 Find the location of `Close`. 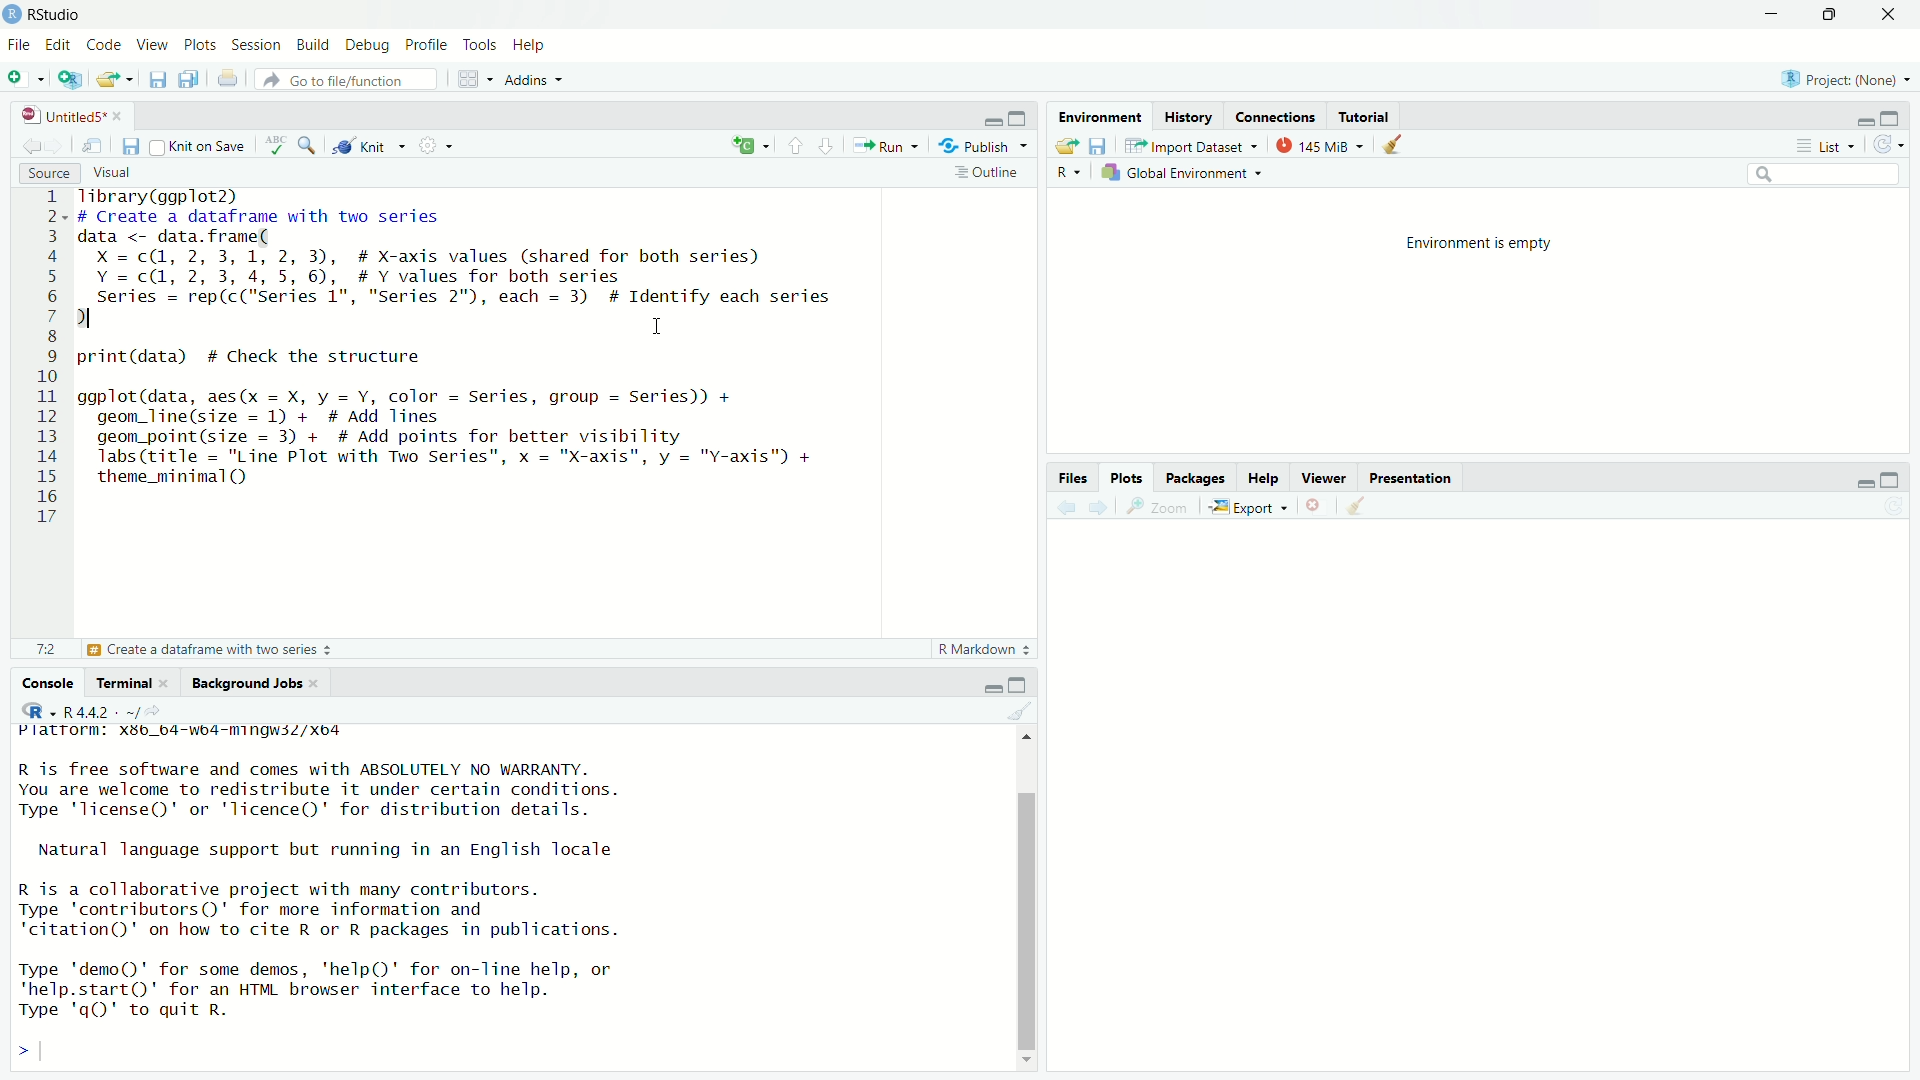

Close is located at coordinates (1884, 19).